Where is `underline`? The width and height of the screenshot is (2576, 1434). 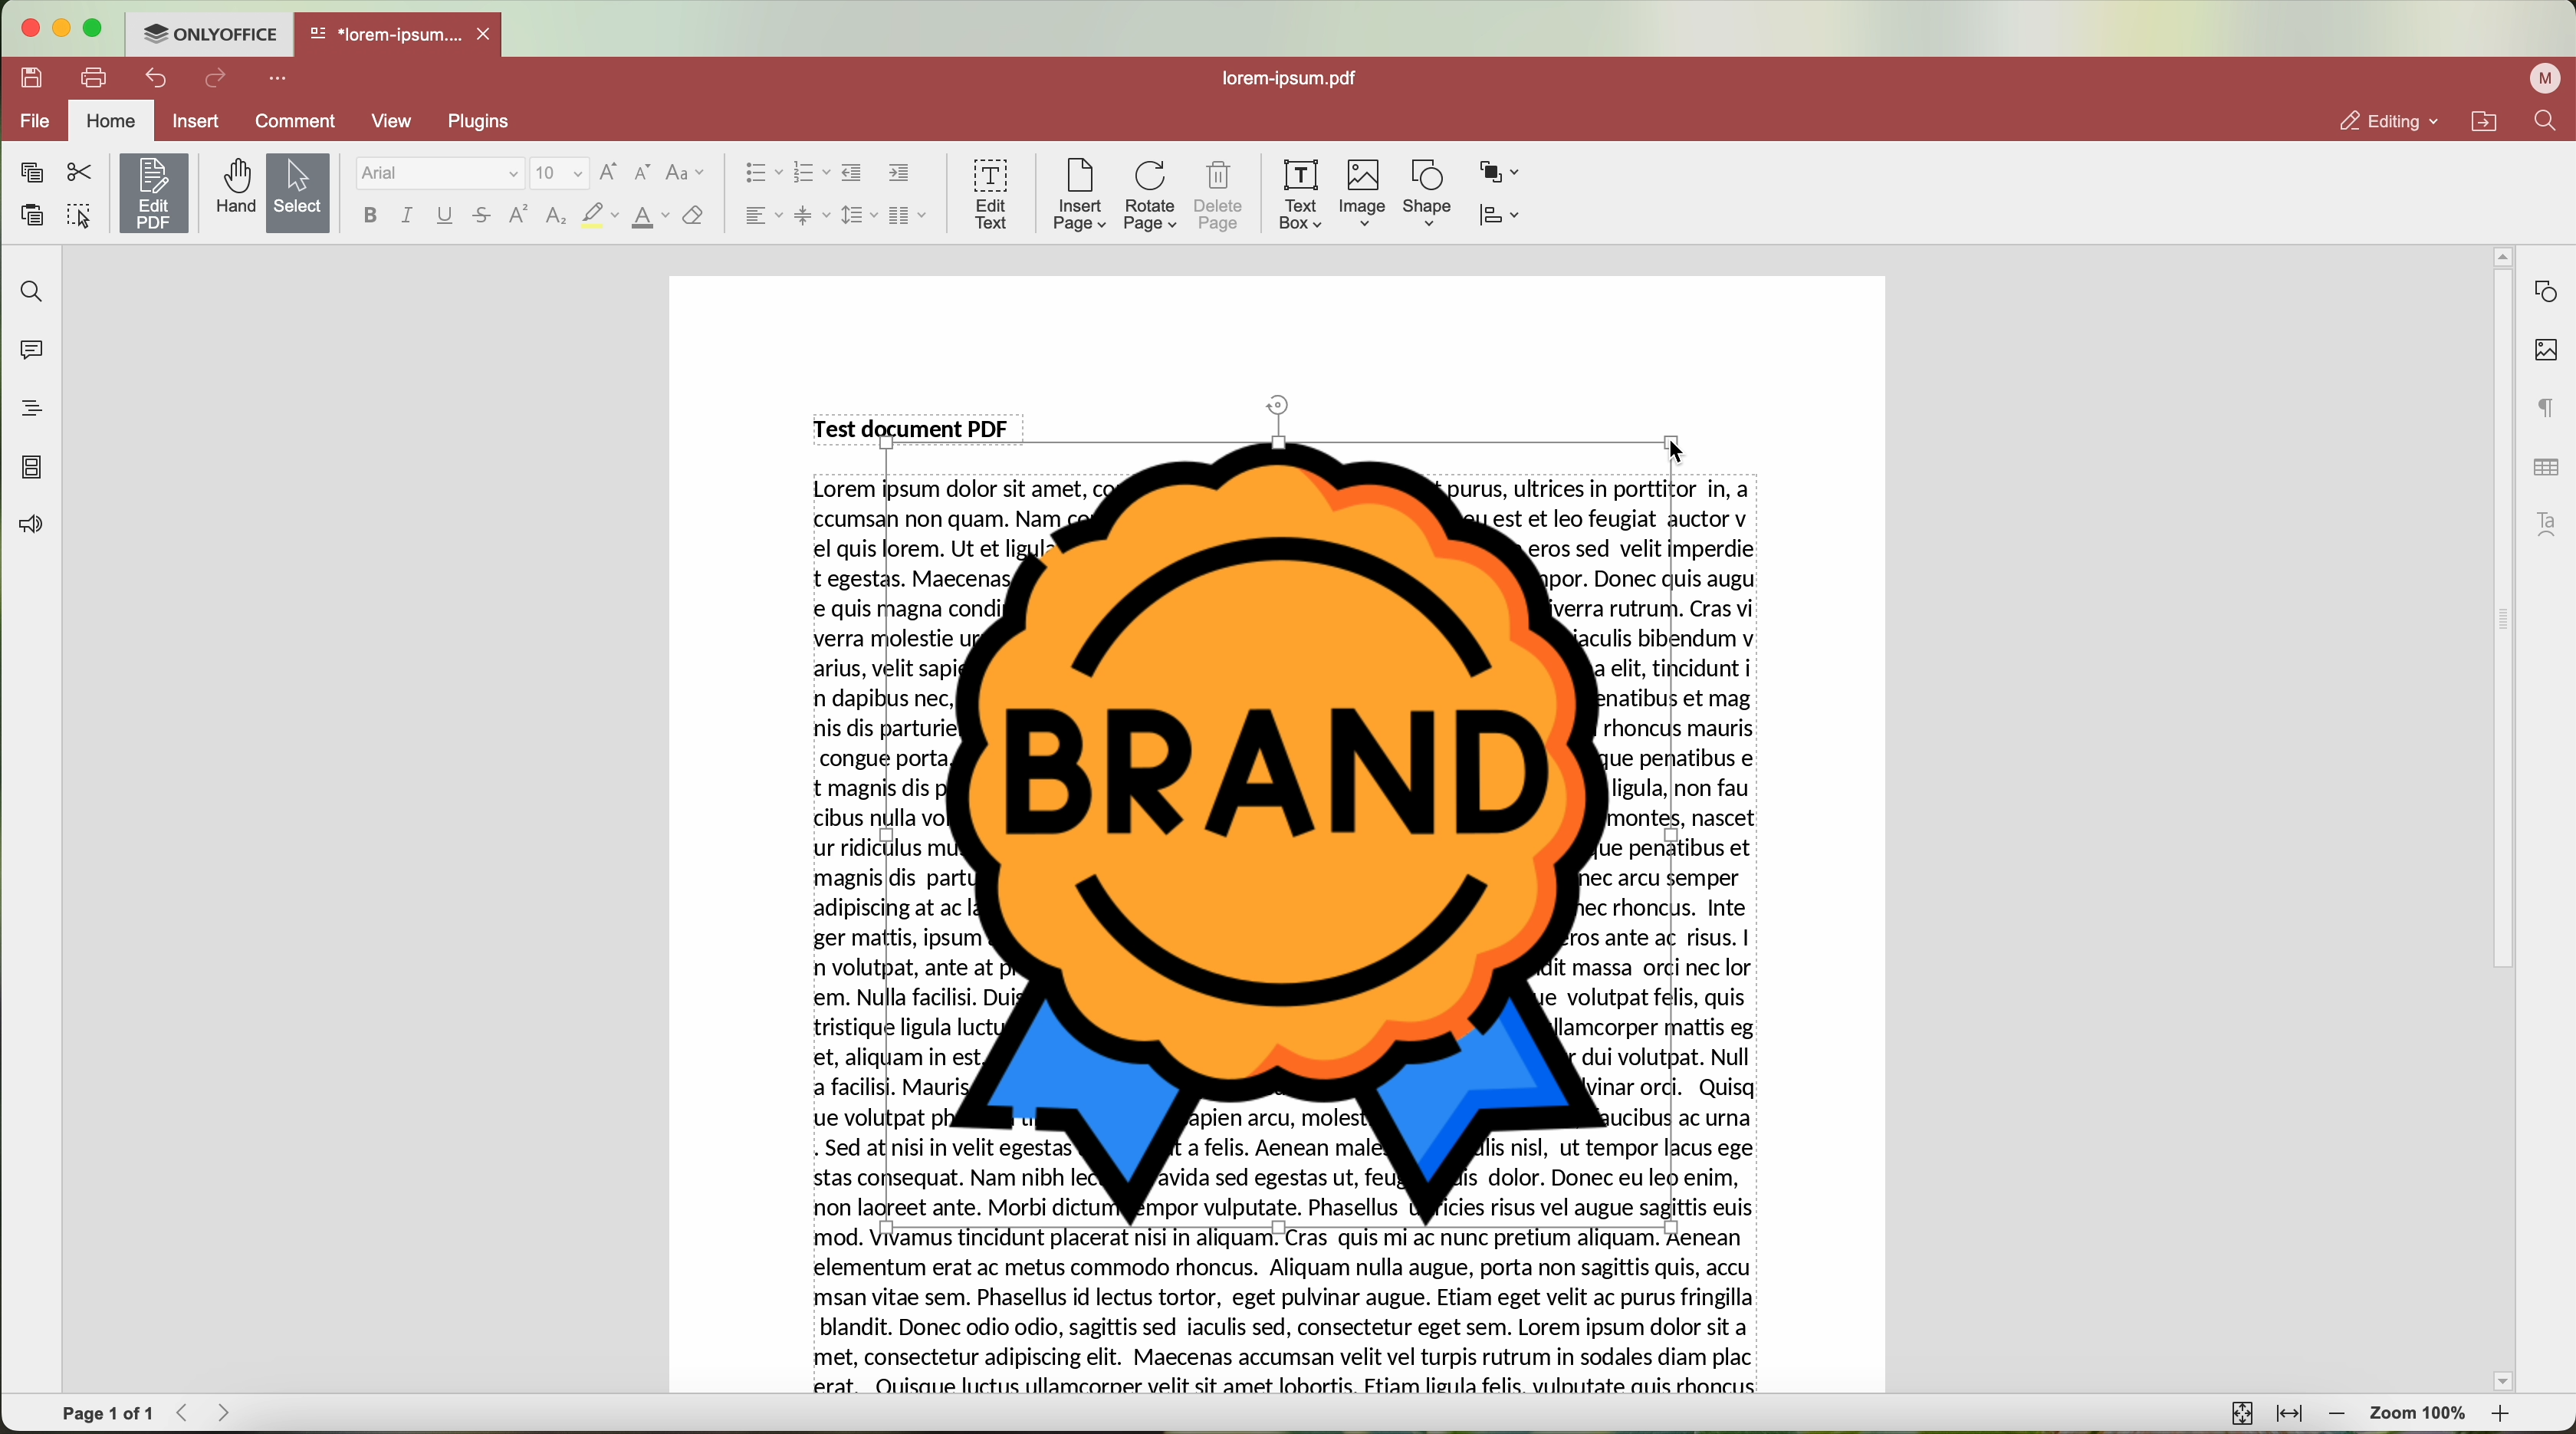
underline is located at coordinates (446, 219).